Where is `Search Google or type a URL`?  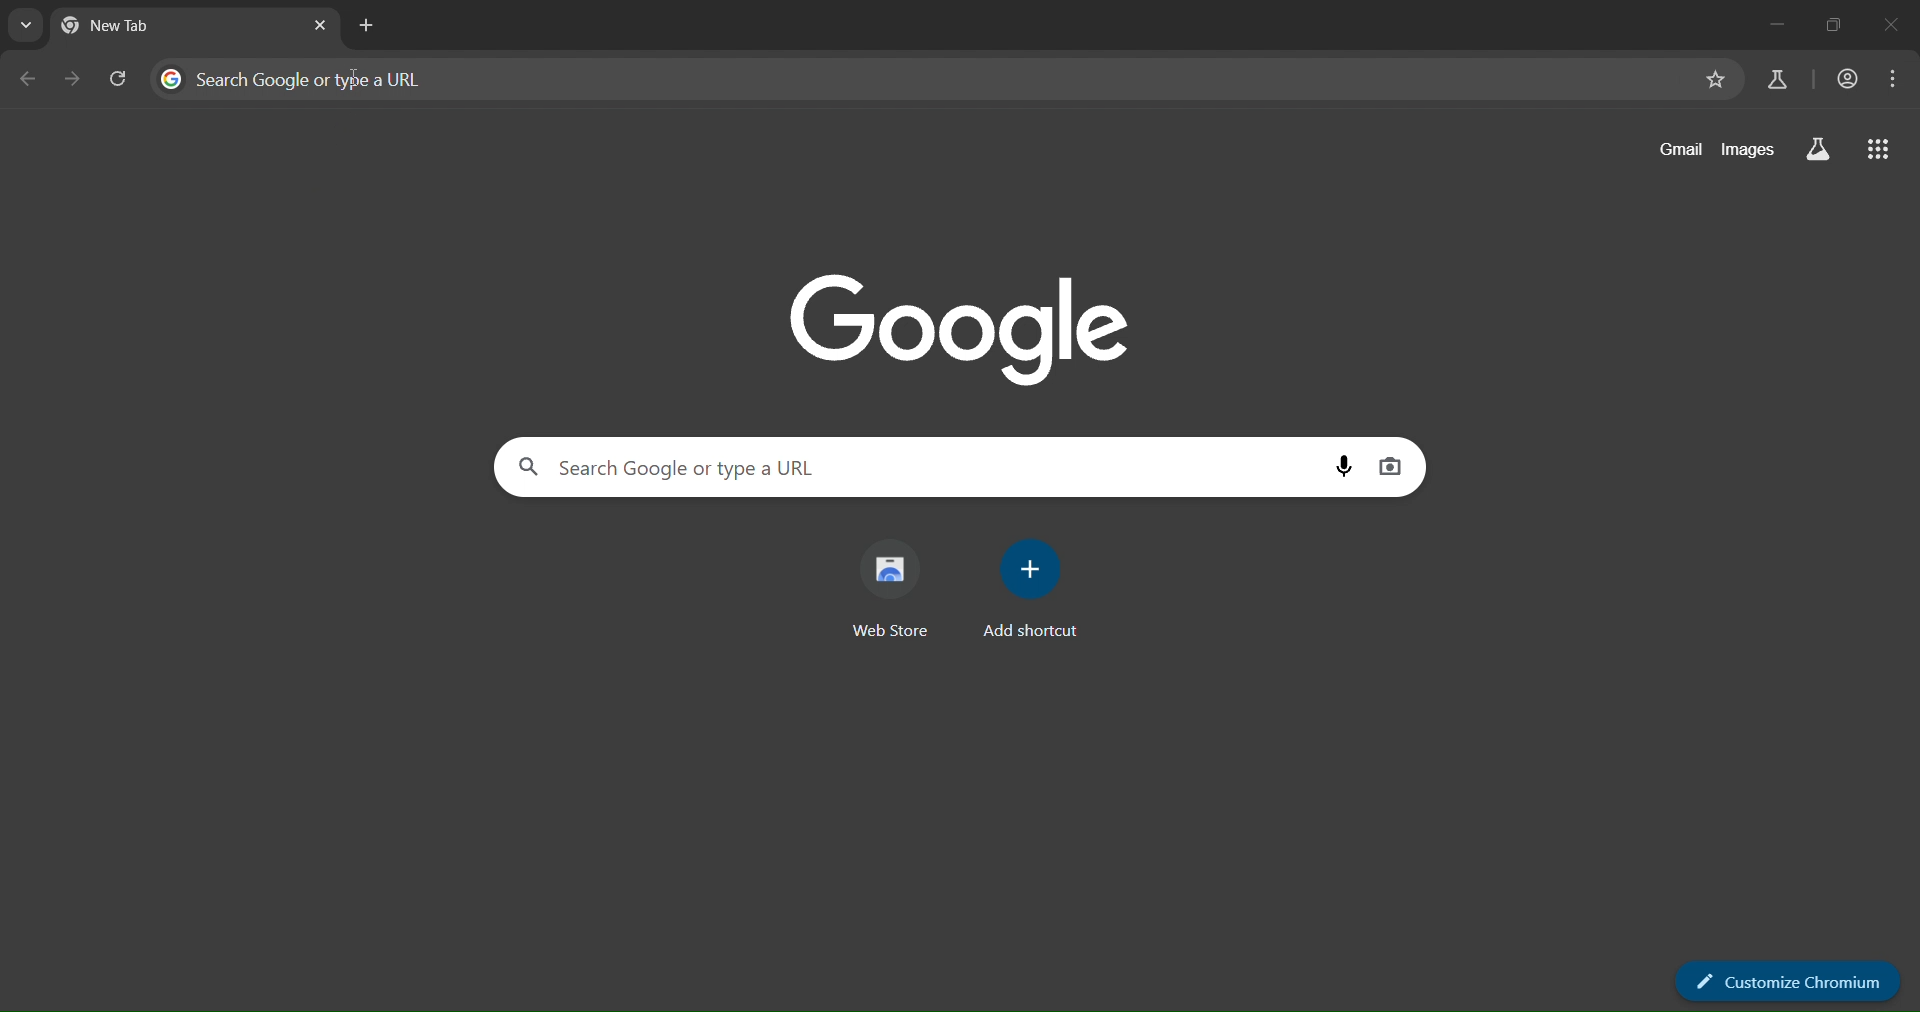
Search Google or type a URL is located at coordinates (913, 467).